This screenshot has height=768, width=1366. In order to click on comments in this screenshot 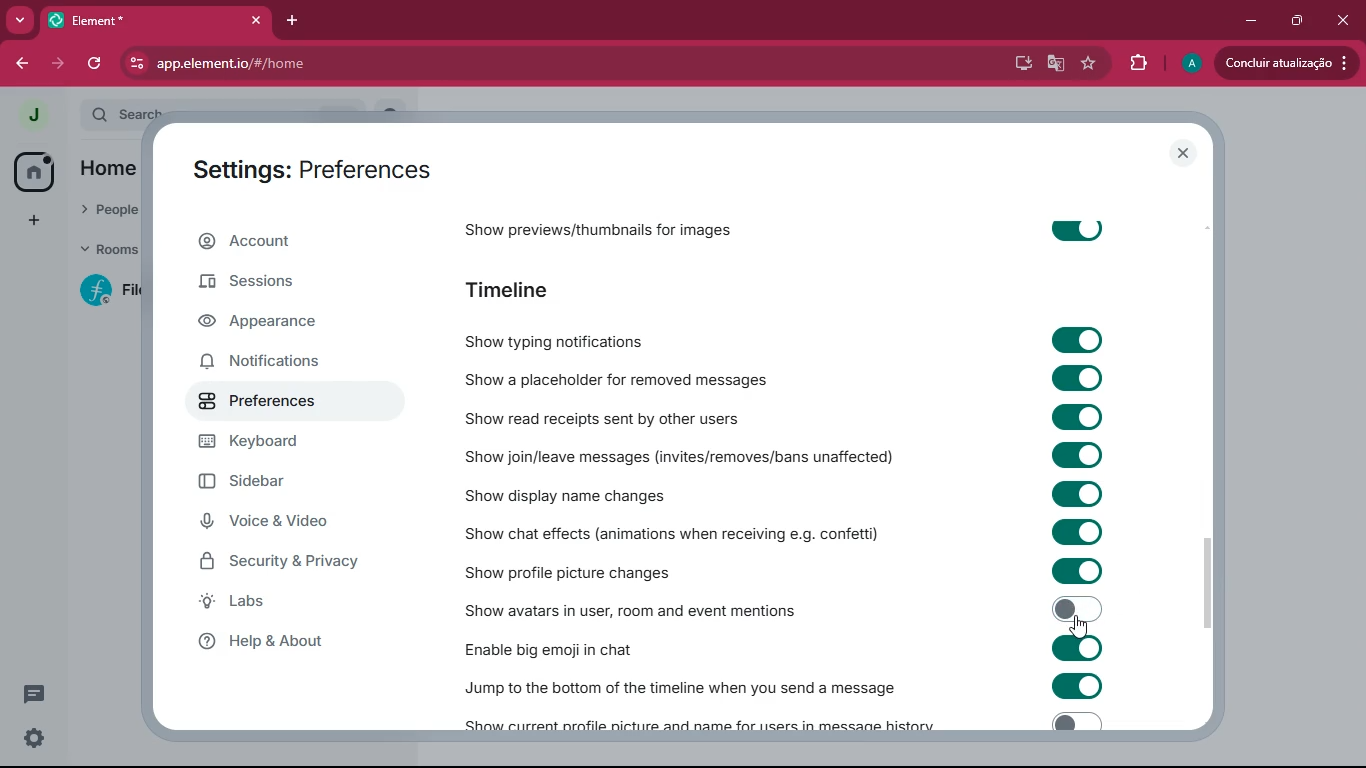, I will do `click(35, 686)`.